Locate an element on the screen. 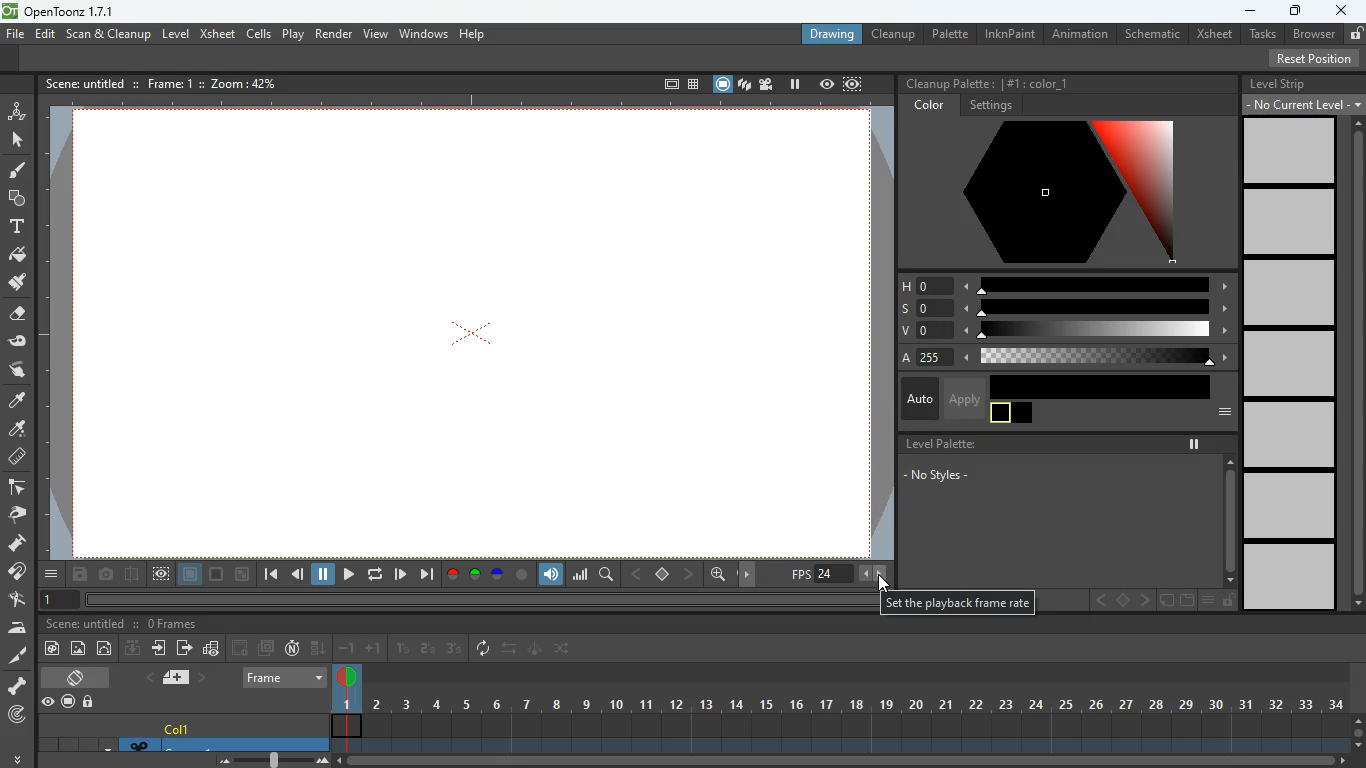 This screenshot has height=768, width=1366. tape is located at coordinates (16, 340).